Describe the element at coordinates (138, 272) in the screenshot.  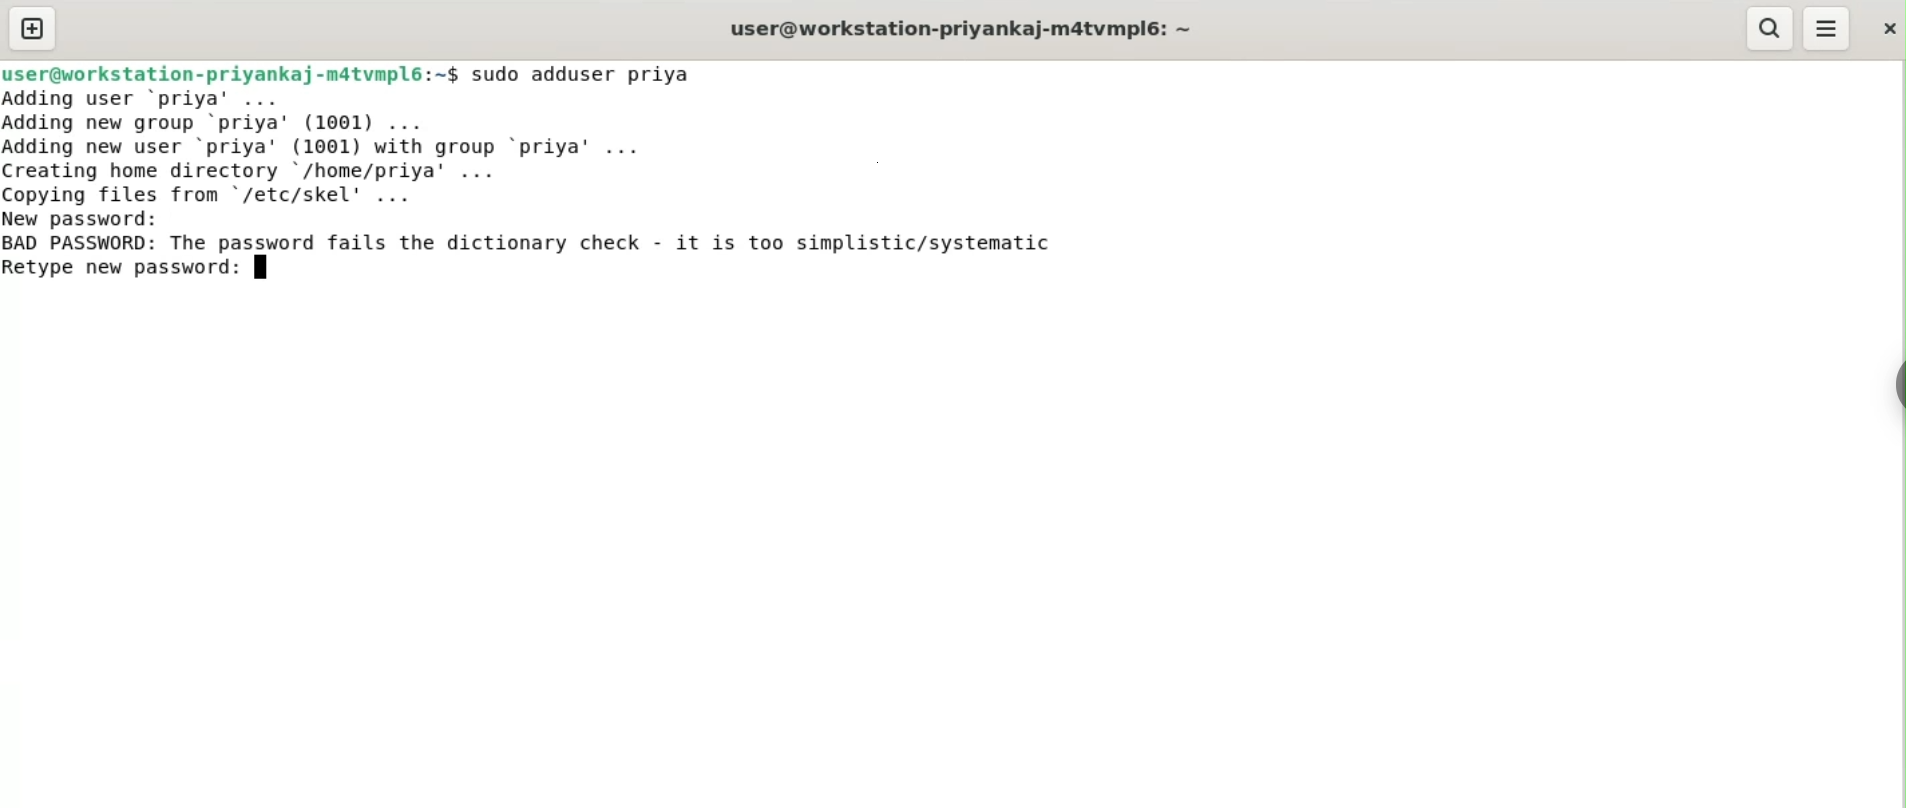
I see `retype new password` at that location.